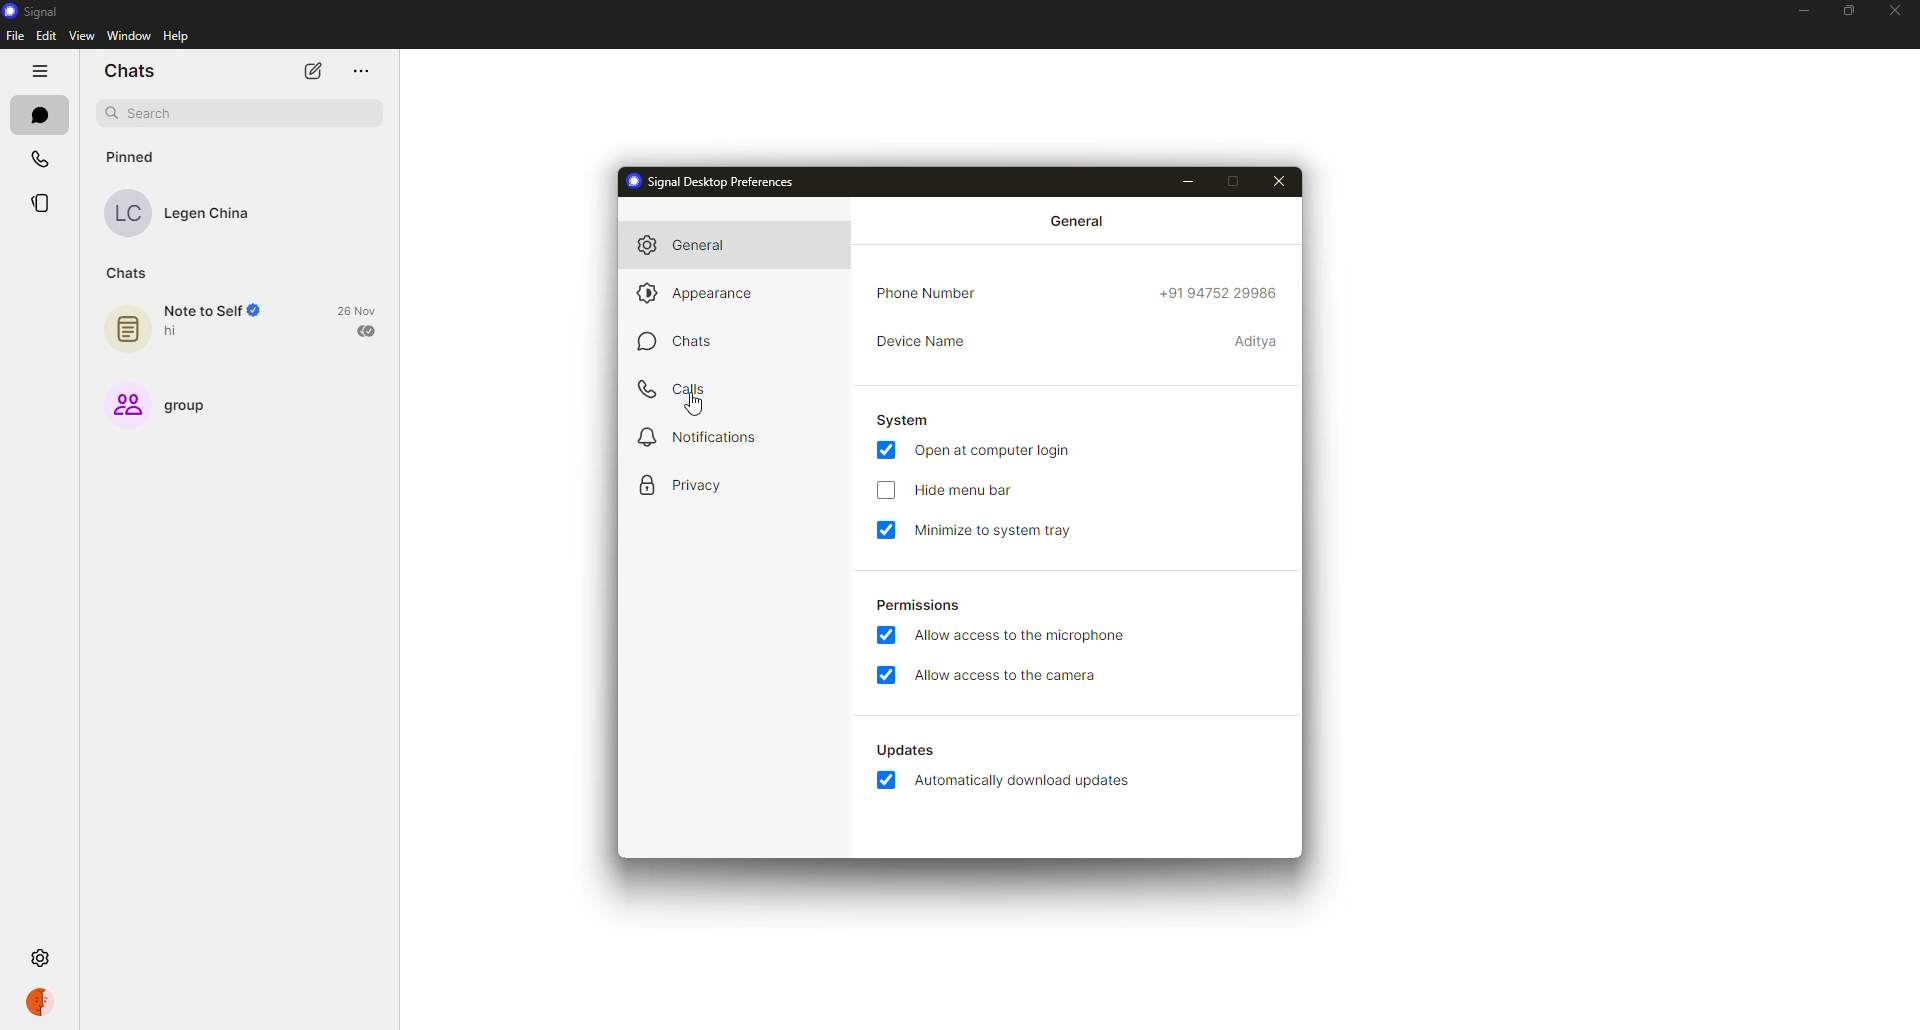 This screenshot has height=1030, width=1920. Describe the element at coordinates (1238, 180) in the screenshot. I see `maximize` at that location.